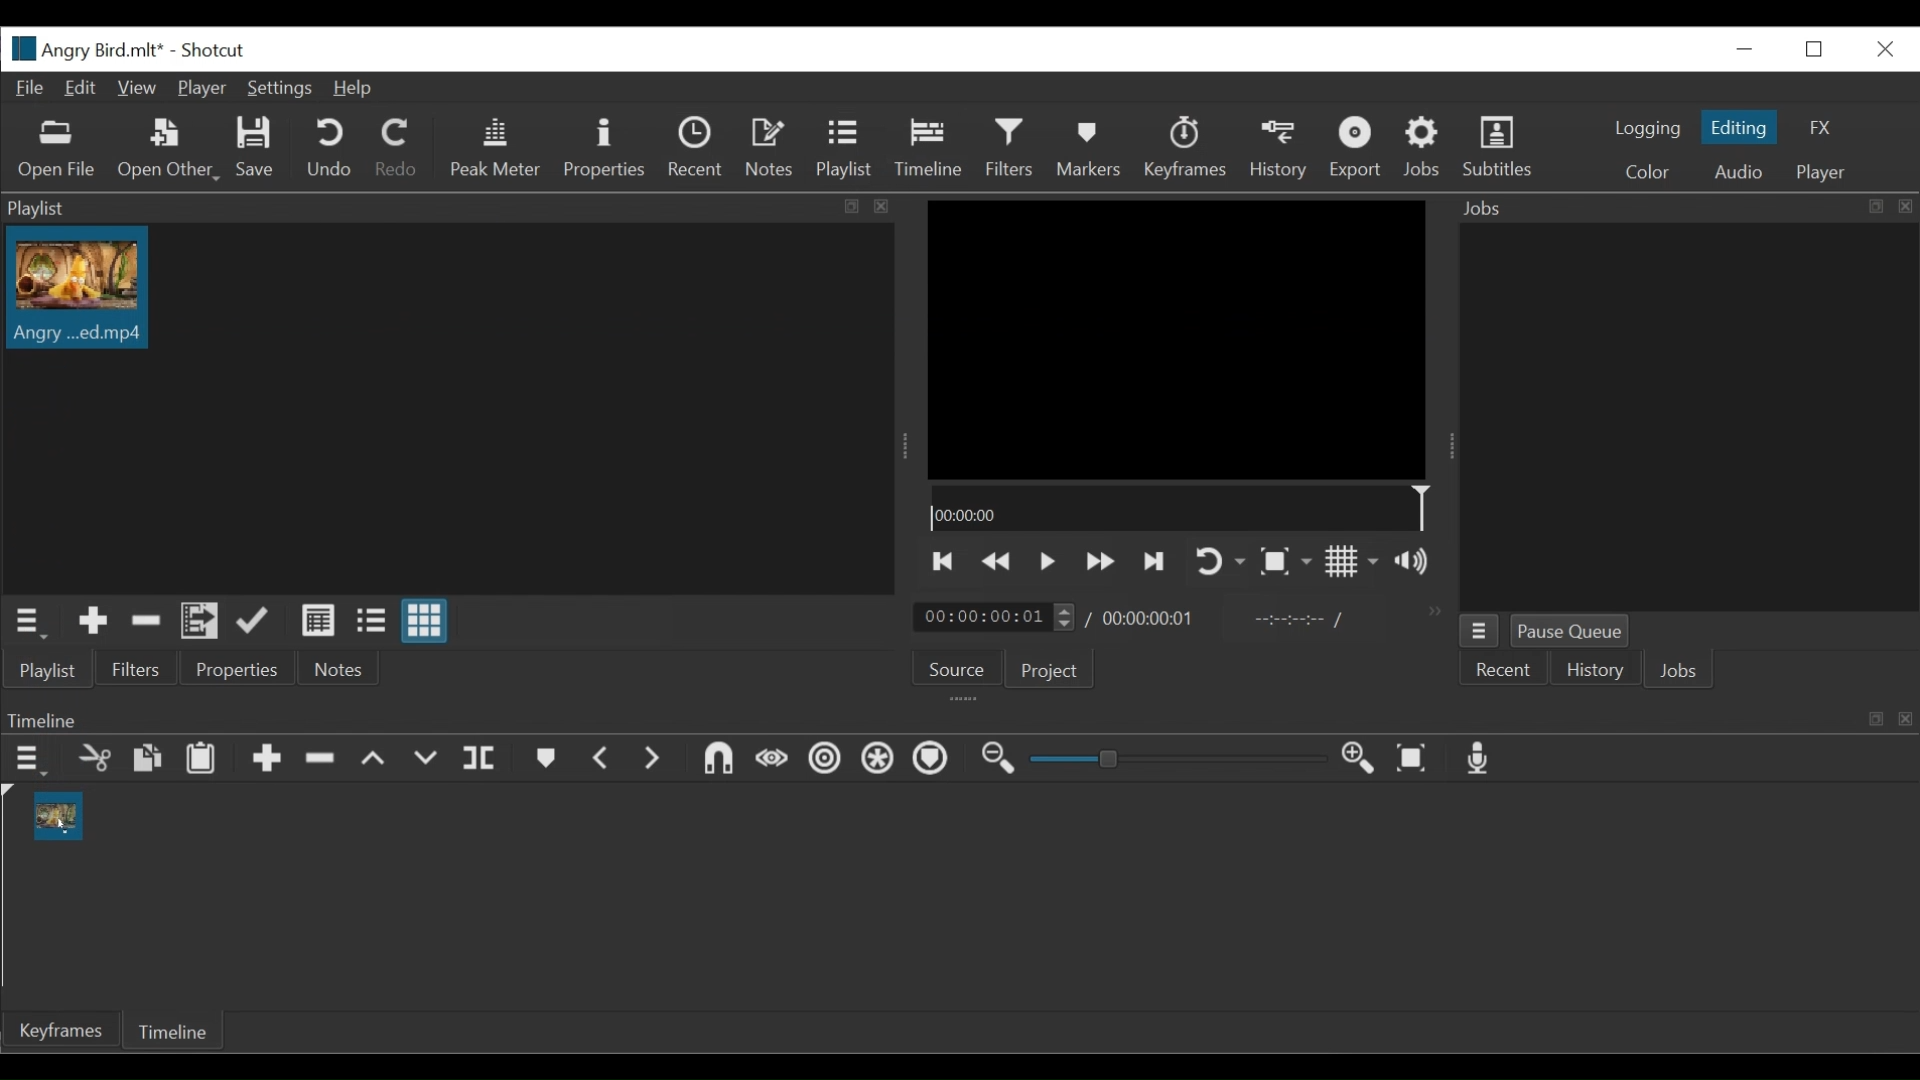 The image size is (1920, 1080). I want to click on minimize, so click(1744, 49).